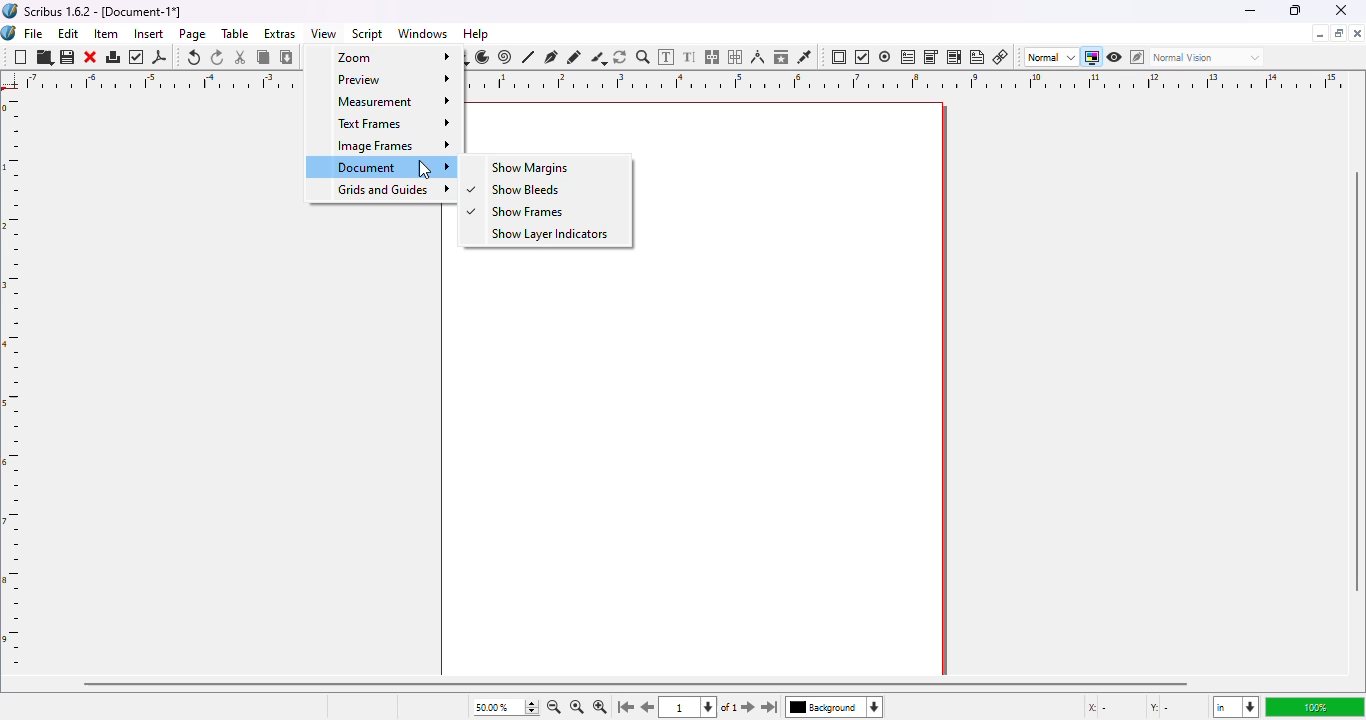 Image resolution: width=1366 pixels, height=720 pixels. What do you see at coordinates (550, 190) in the screenshot?
I see `show bleeds` at bounding box center [550, 190].